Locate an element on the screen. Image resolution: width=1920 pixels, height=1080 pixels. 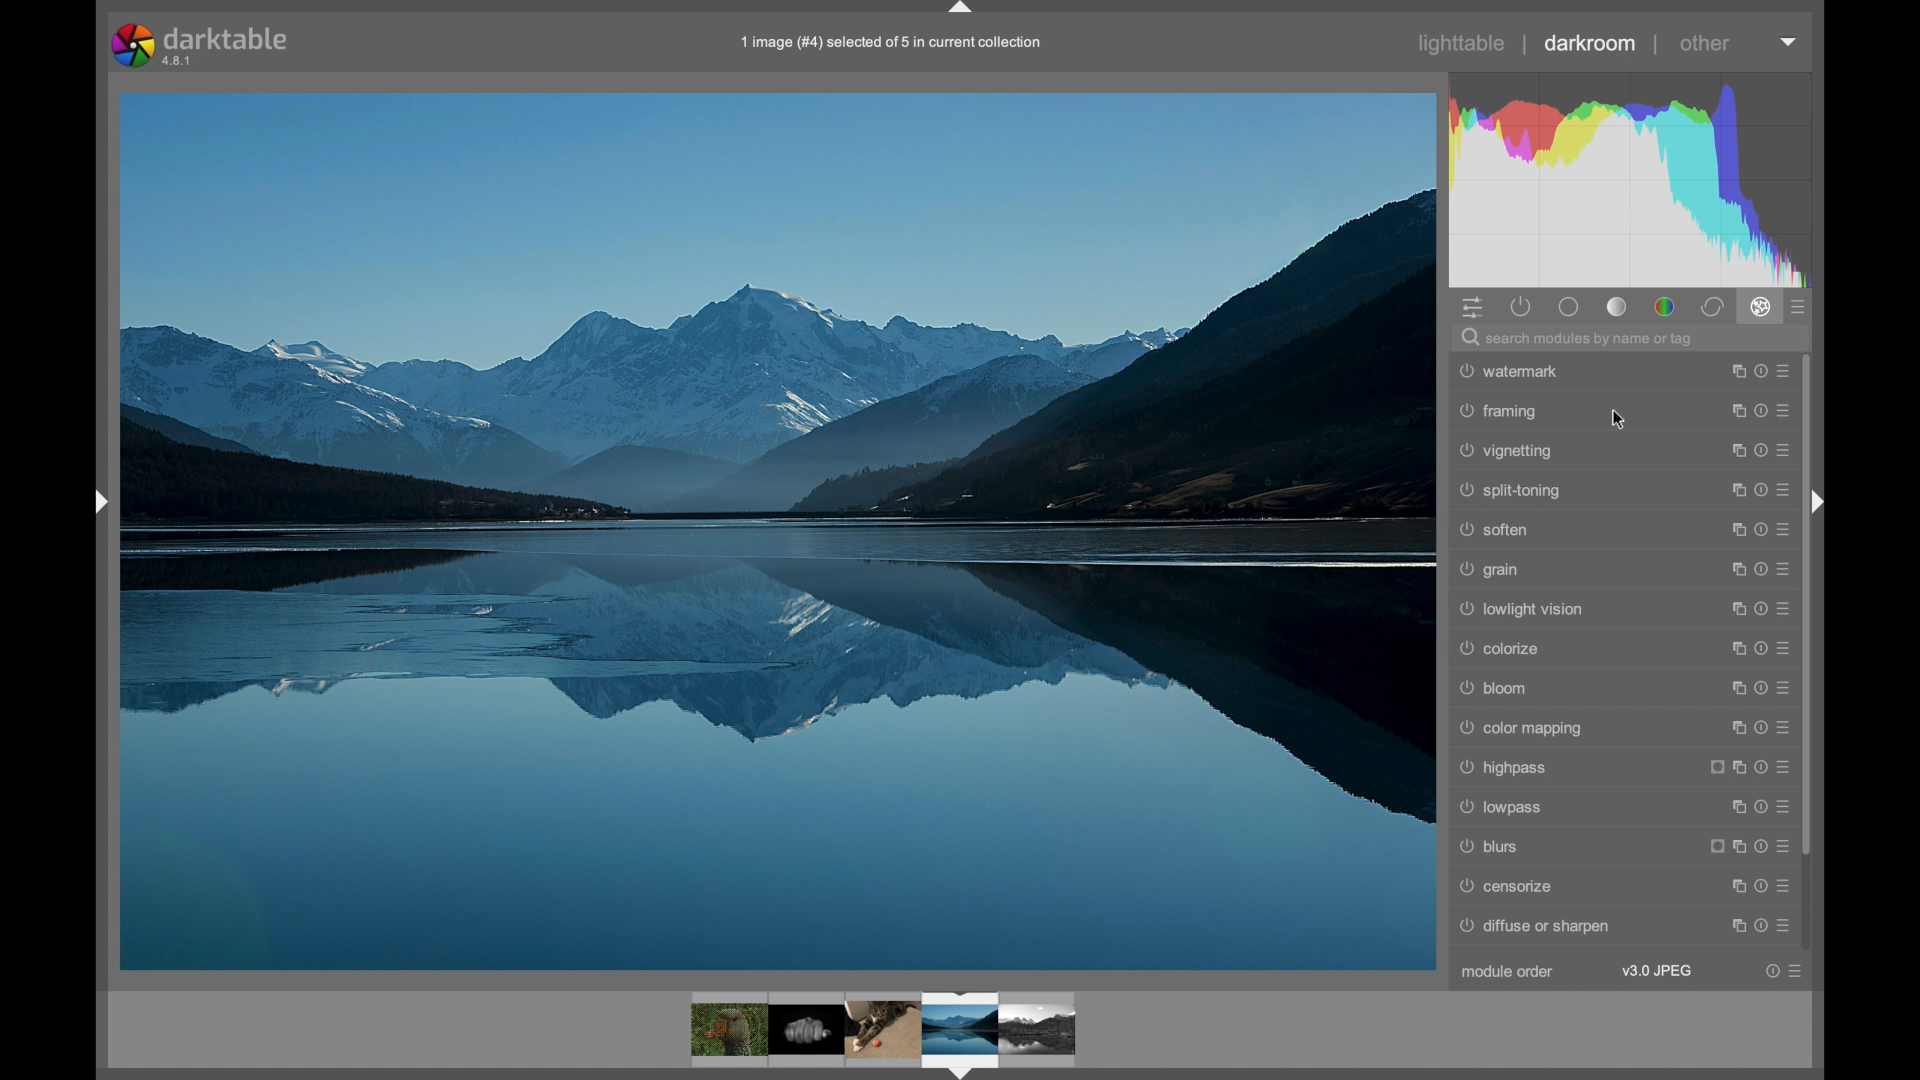
more options is located at coordinates (1760, 449).